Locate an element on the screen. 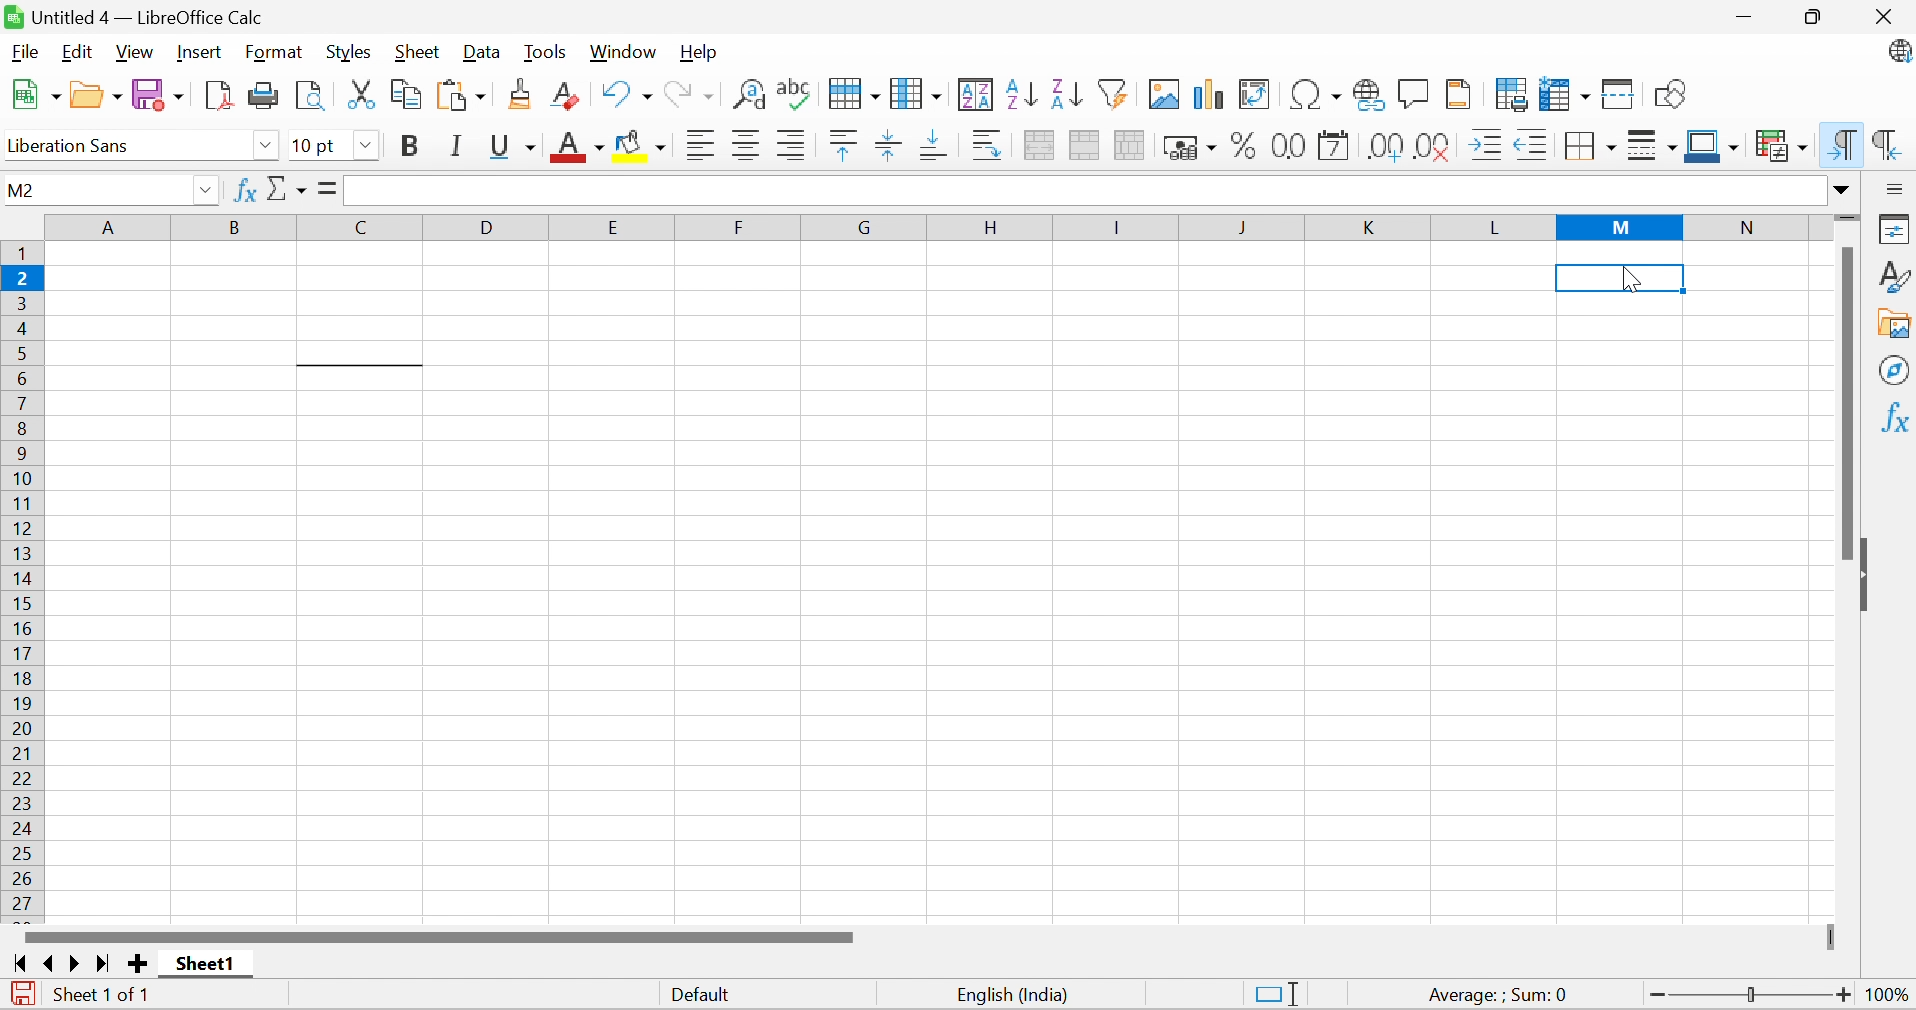 The image size is (1916, 1010). Navigator is located at coordinates (1896, 369).